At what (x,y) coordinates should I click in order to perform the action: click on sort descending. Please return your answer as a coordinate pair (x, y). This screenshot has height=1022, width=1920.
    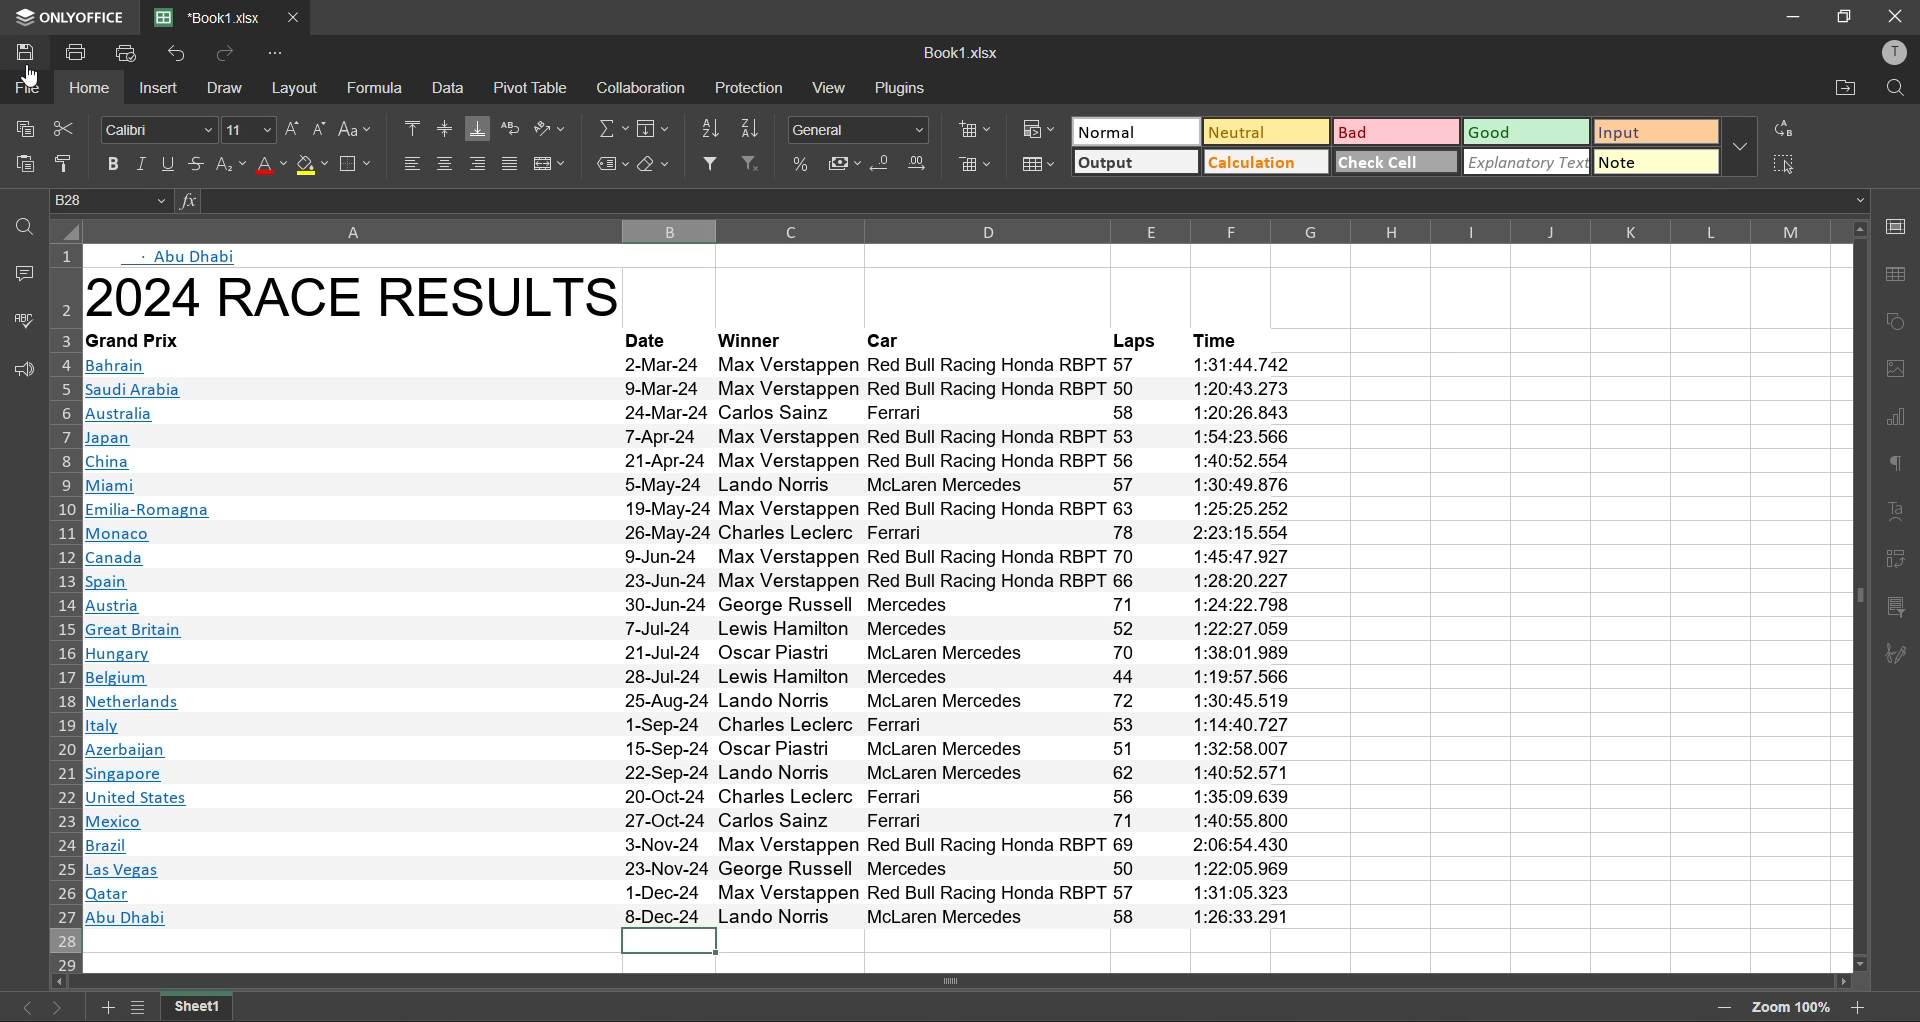
    Looking at the image, I should click on (755, 127).